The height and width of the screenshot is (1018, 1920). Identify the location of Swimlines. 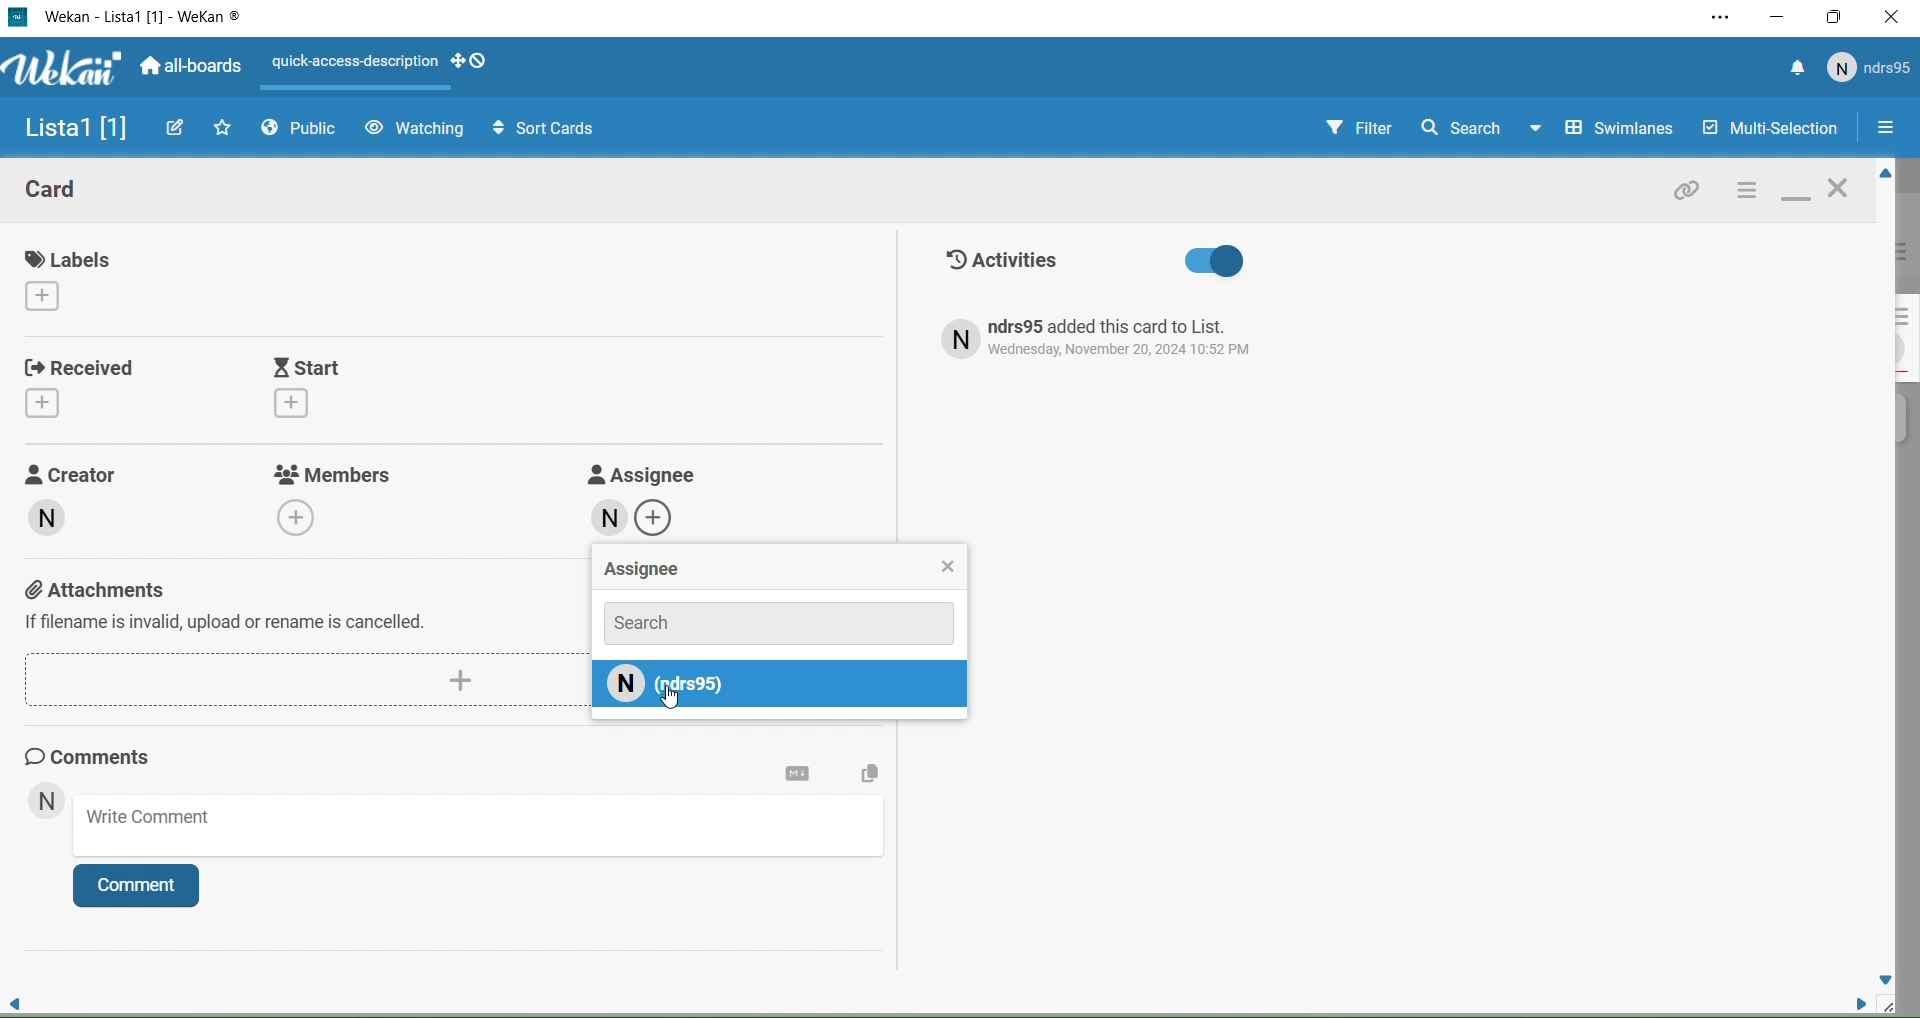
(1606, 129).